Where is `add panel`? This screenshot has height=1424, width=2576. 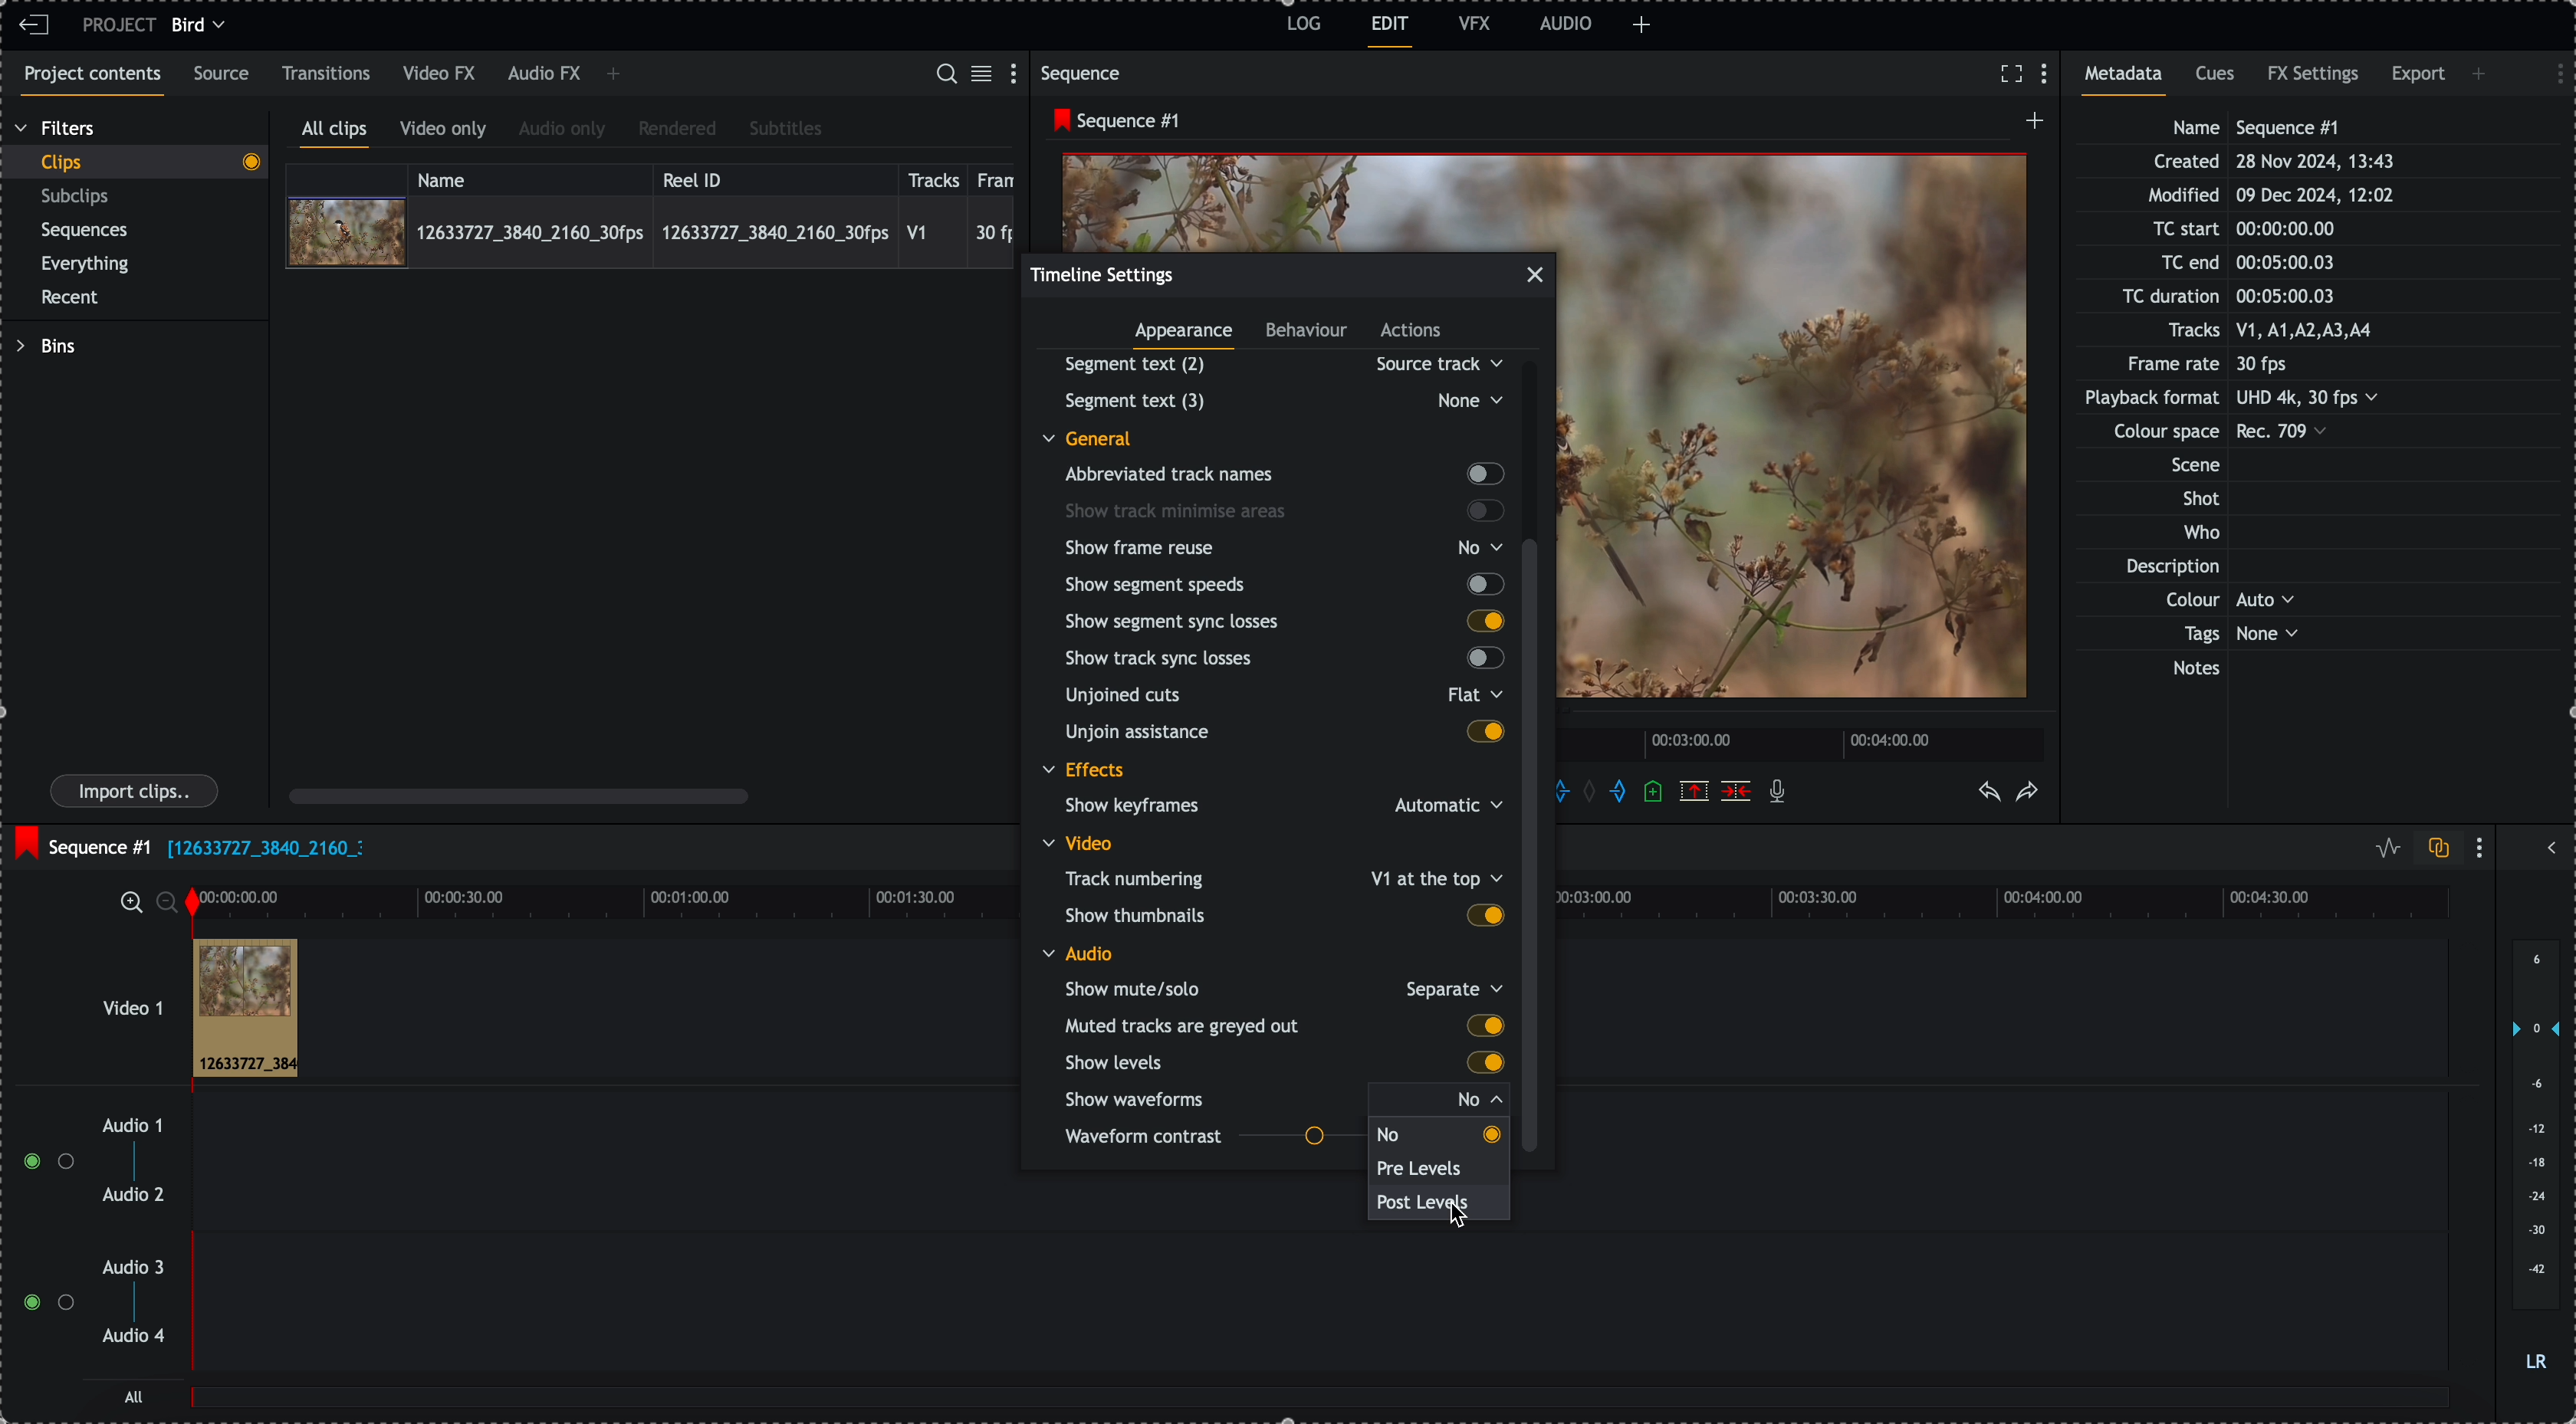
add panel is located at coordinates (613, 76).